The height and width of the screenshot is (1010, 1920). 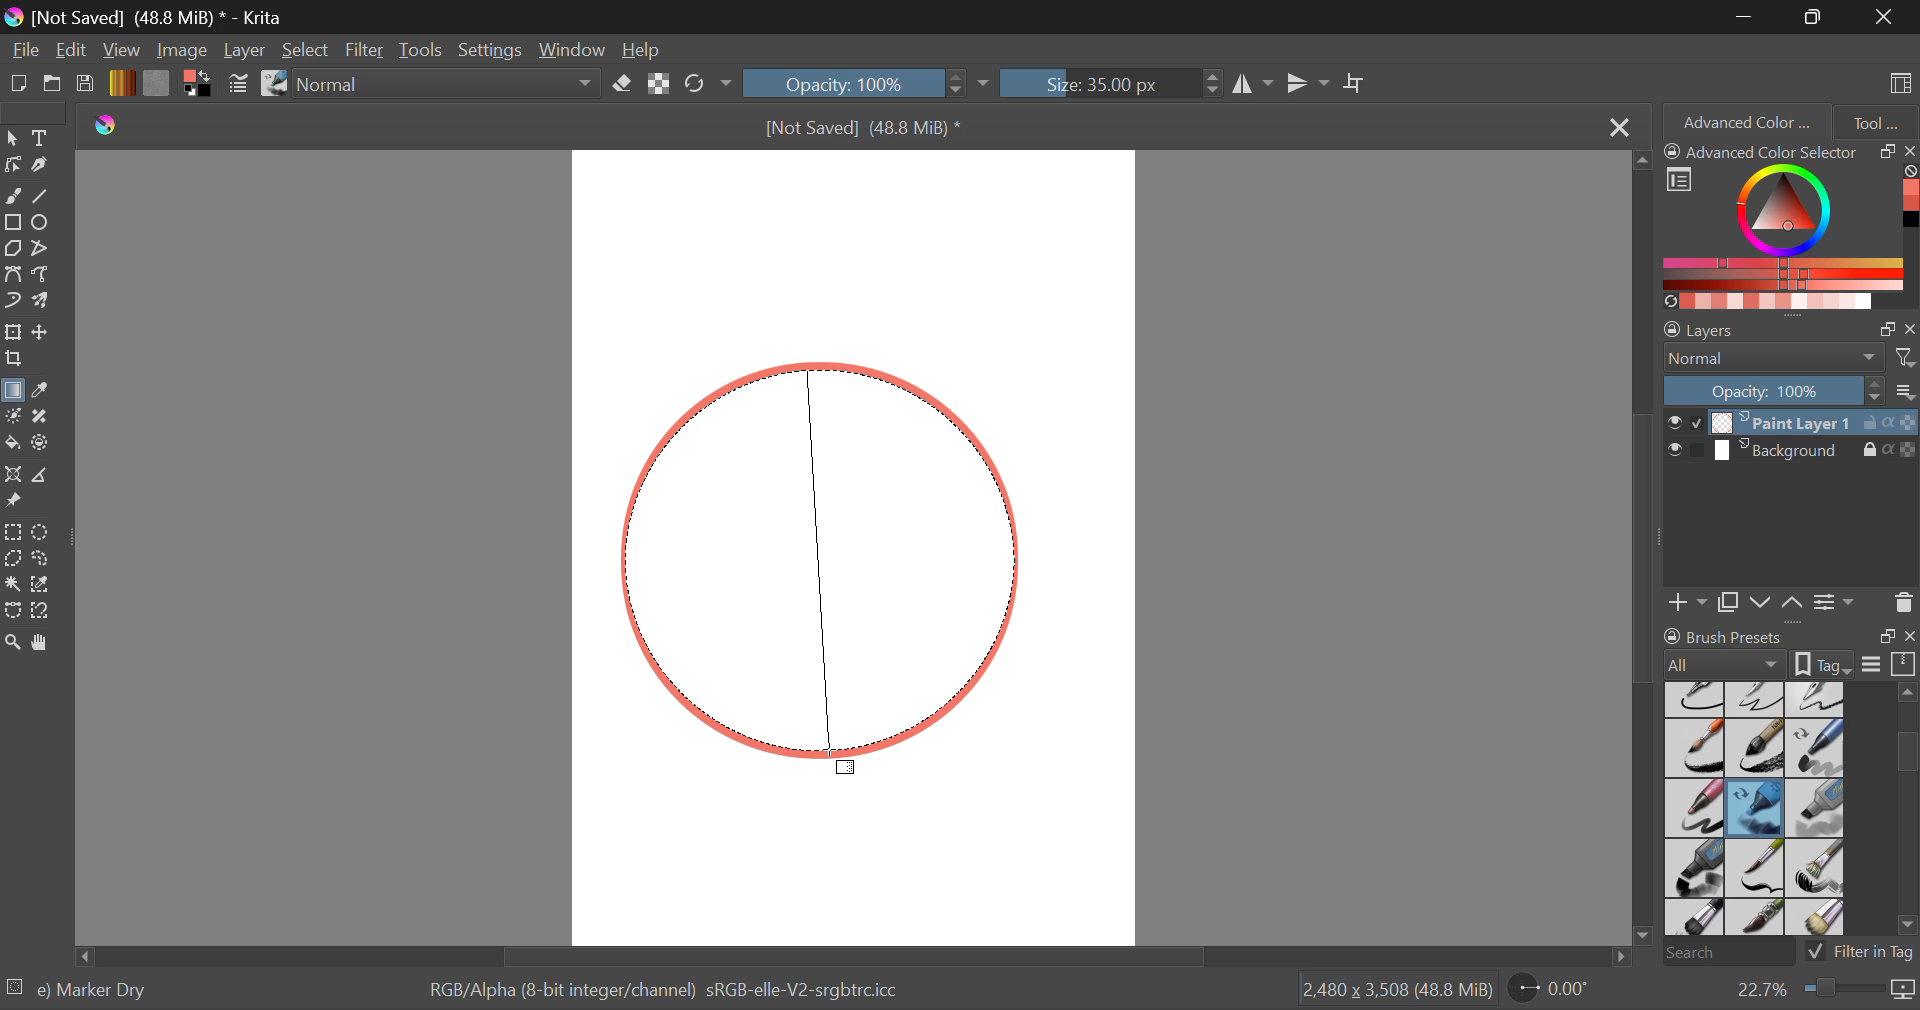 I want to click on Marker Plain, so click(x=1694, y=869).